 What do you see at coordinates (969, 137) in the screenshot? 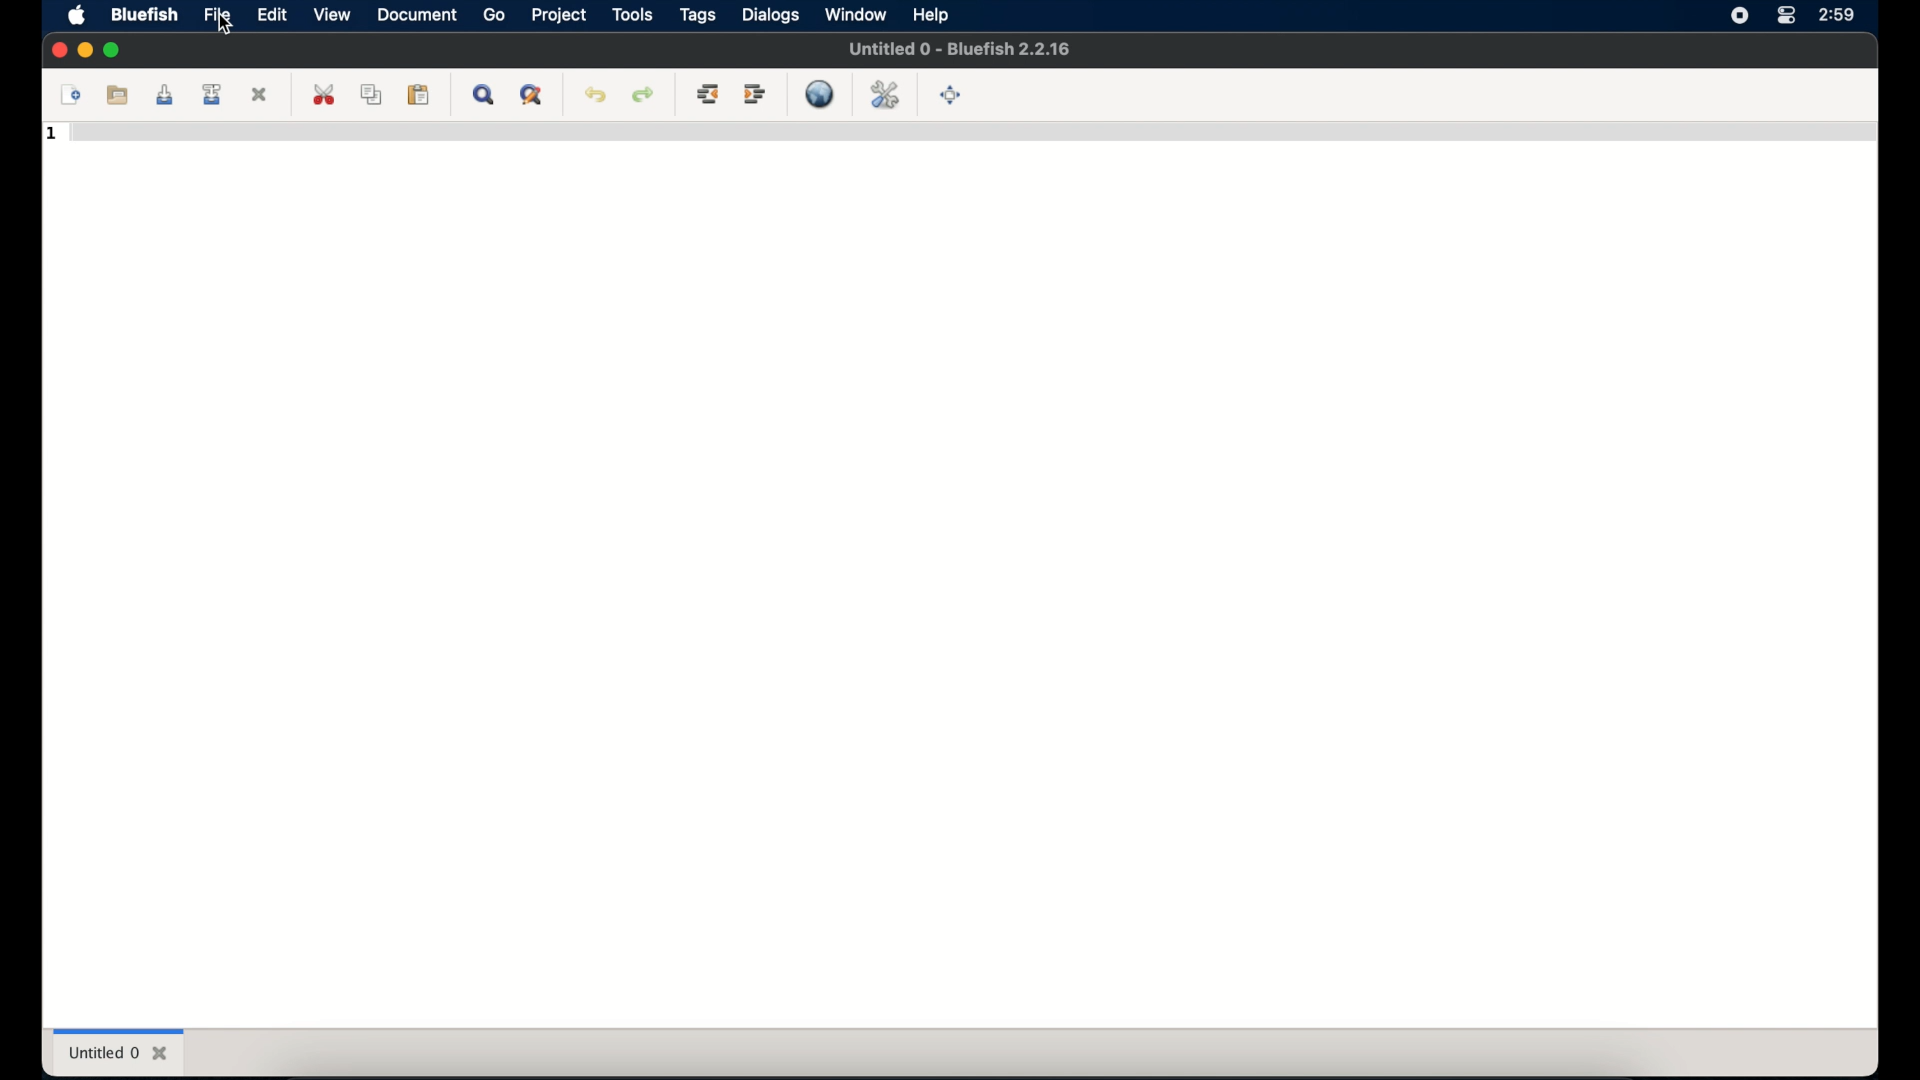
I see `code line` at bounding box center [969, 137].